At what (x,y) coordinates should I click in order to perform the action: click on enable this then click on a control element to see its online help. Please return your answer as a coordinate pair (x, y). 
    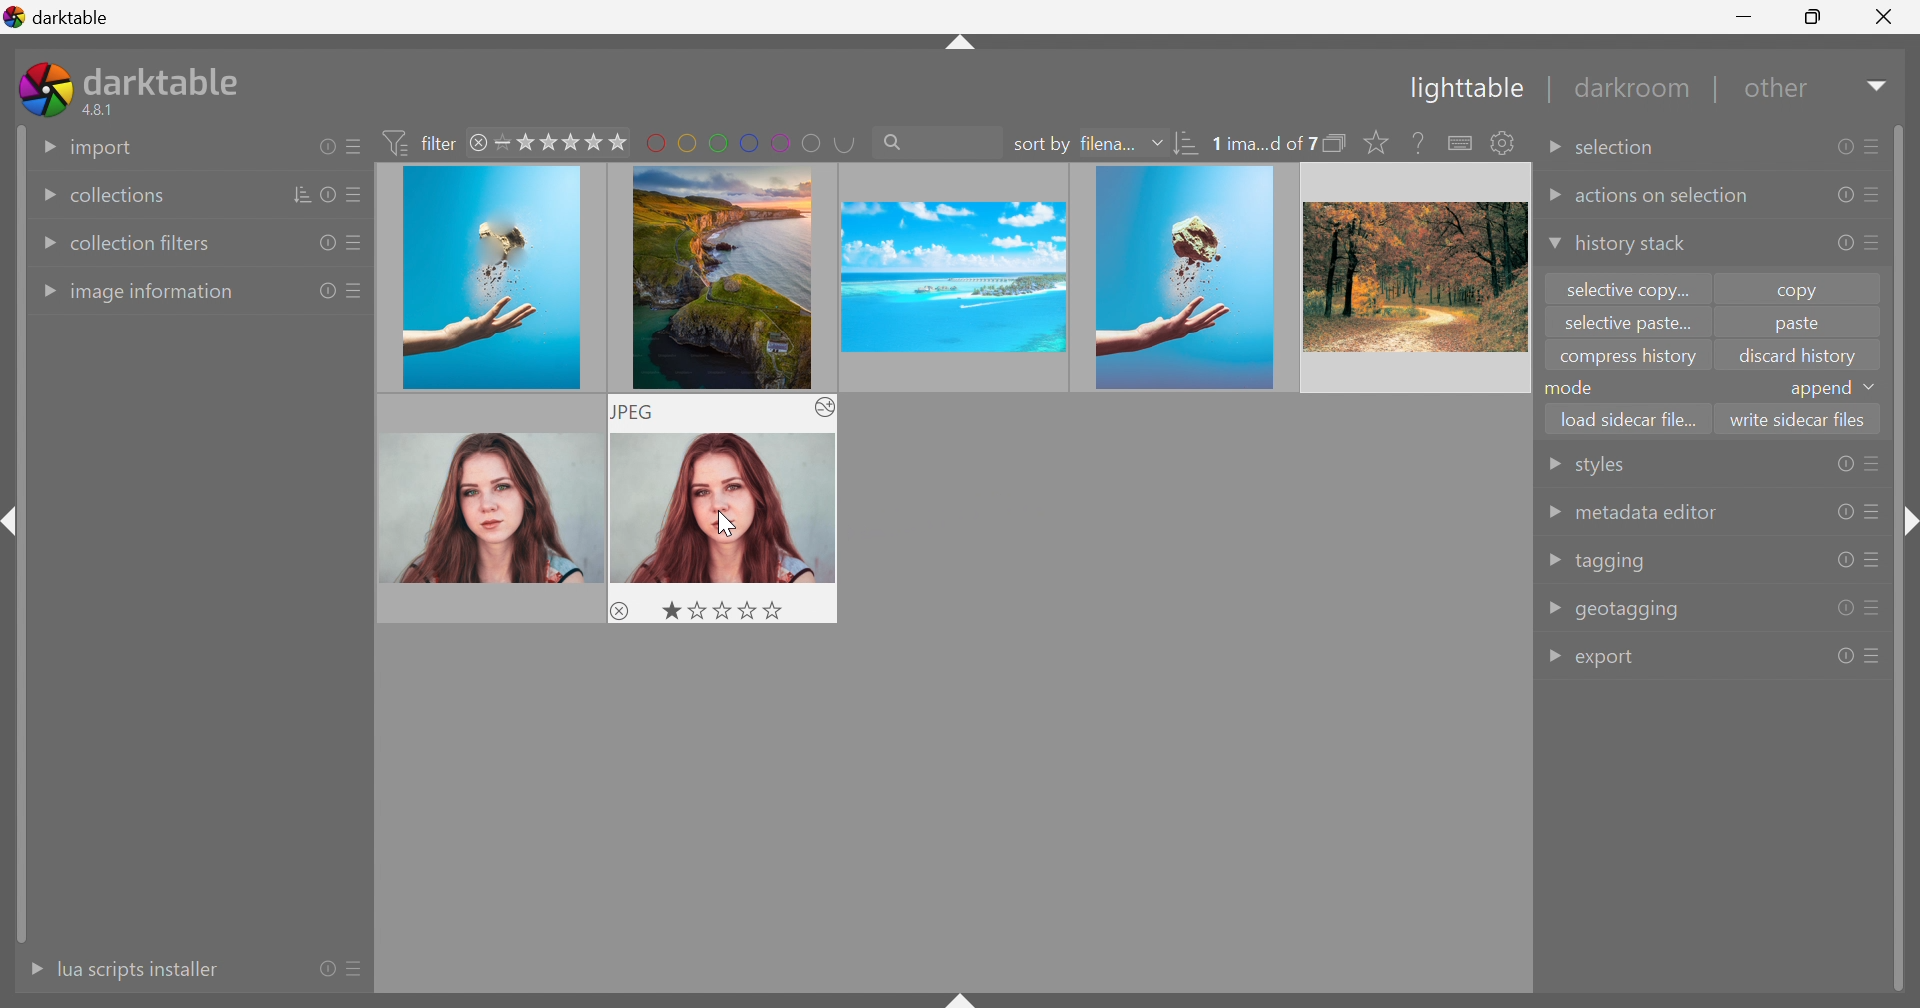
    Looking at the image, I should click on (1419, 142).